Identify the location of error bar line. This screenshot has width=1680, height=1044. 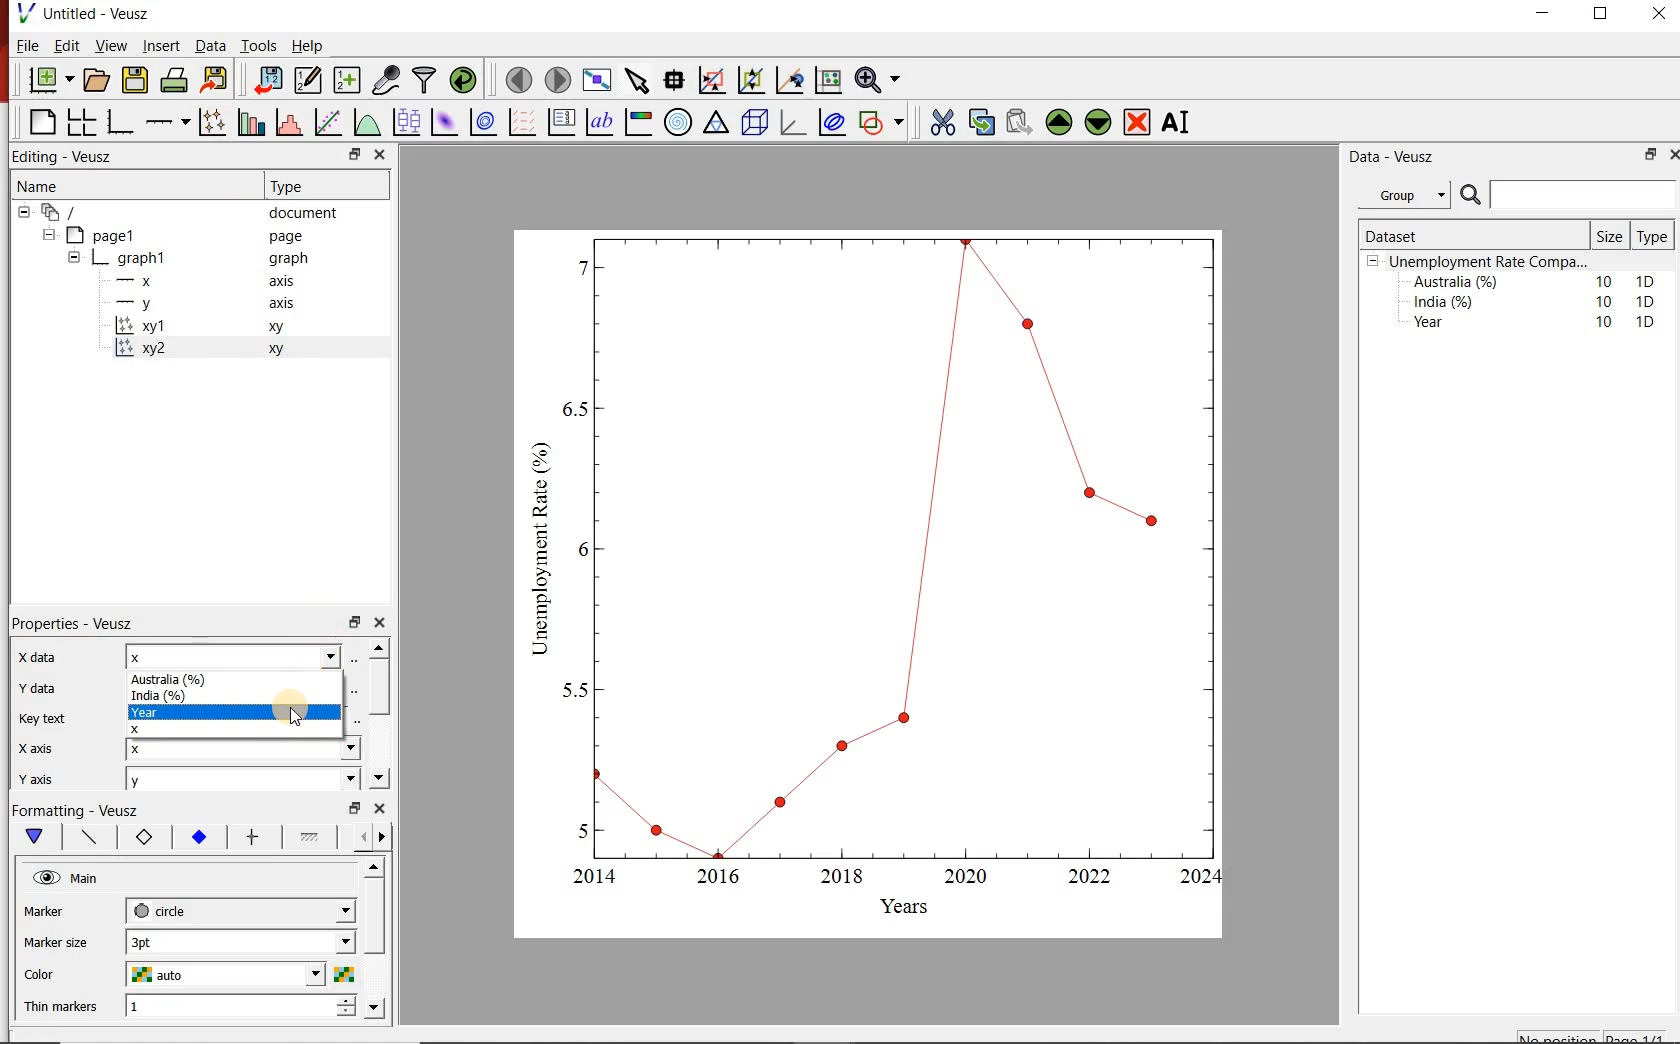
(254, 837).